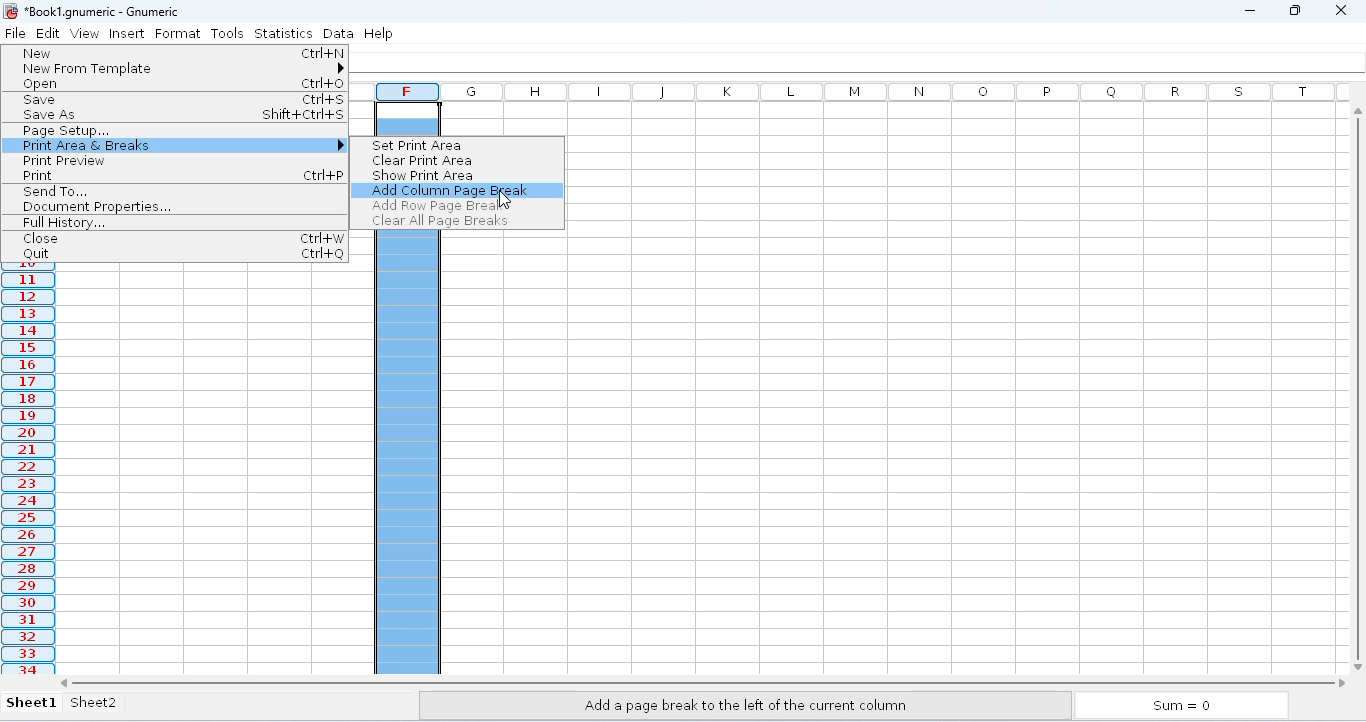  I want to click on edit, so click(51, 32).